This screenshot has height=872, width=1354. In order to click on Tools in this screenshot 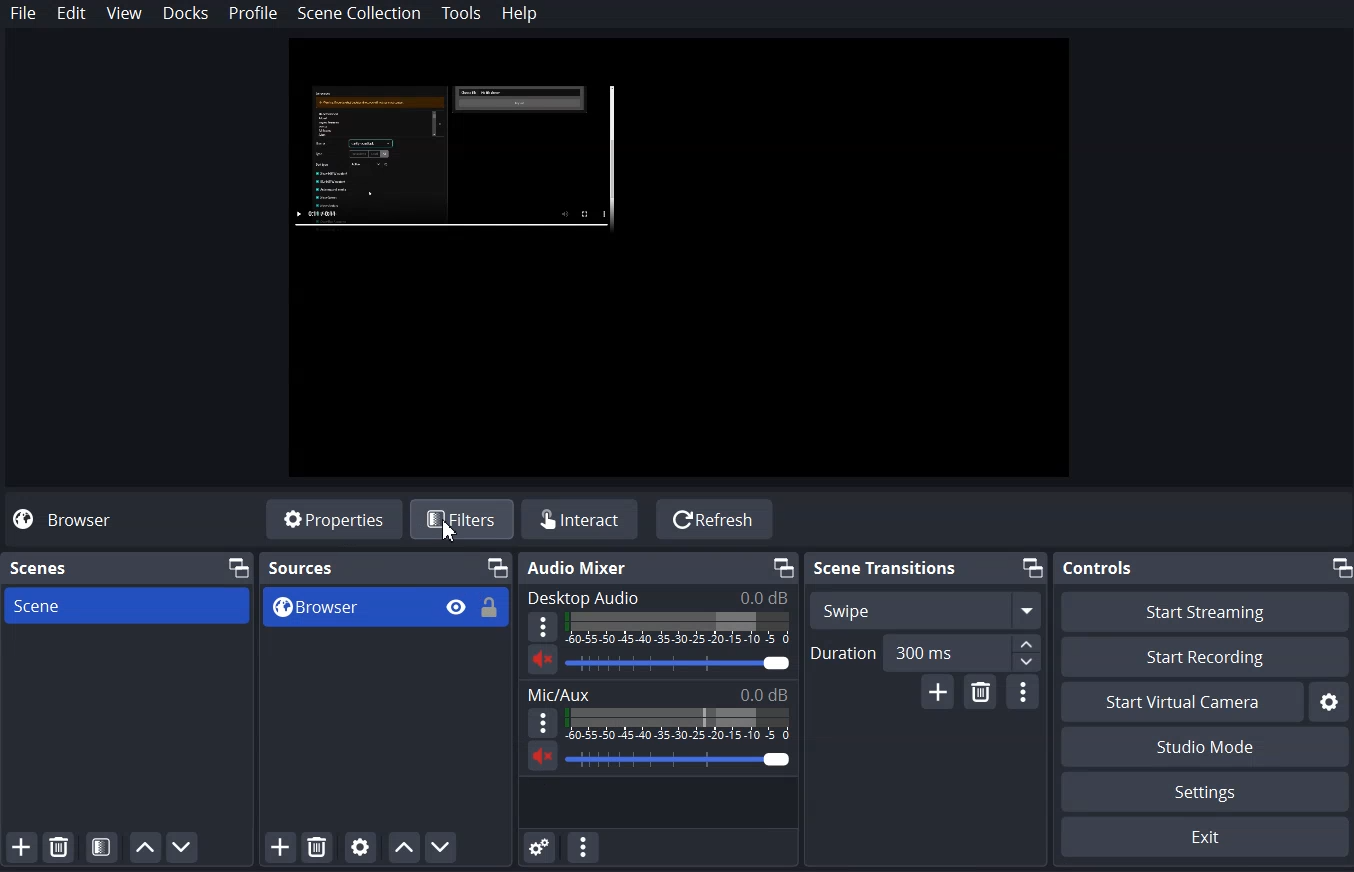, I will do `click(462, 13)`.